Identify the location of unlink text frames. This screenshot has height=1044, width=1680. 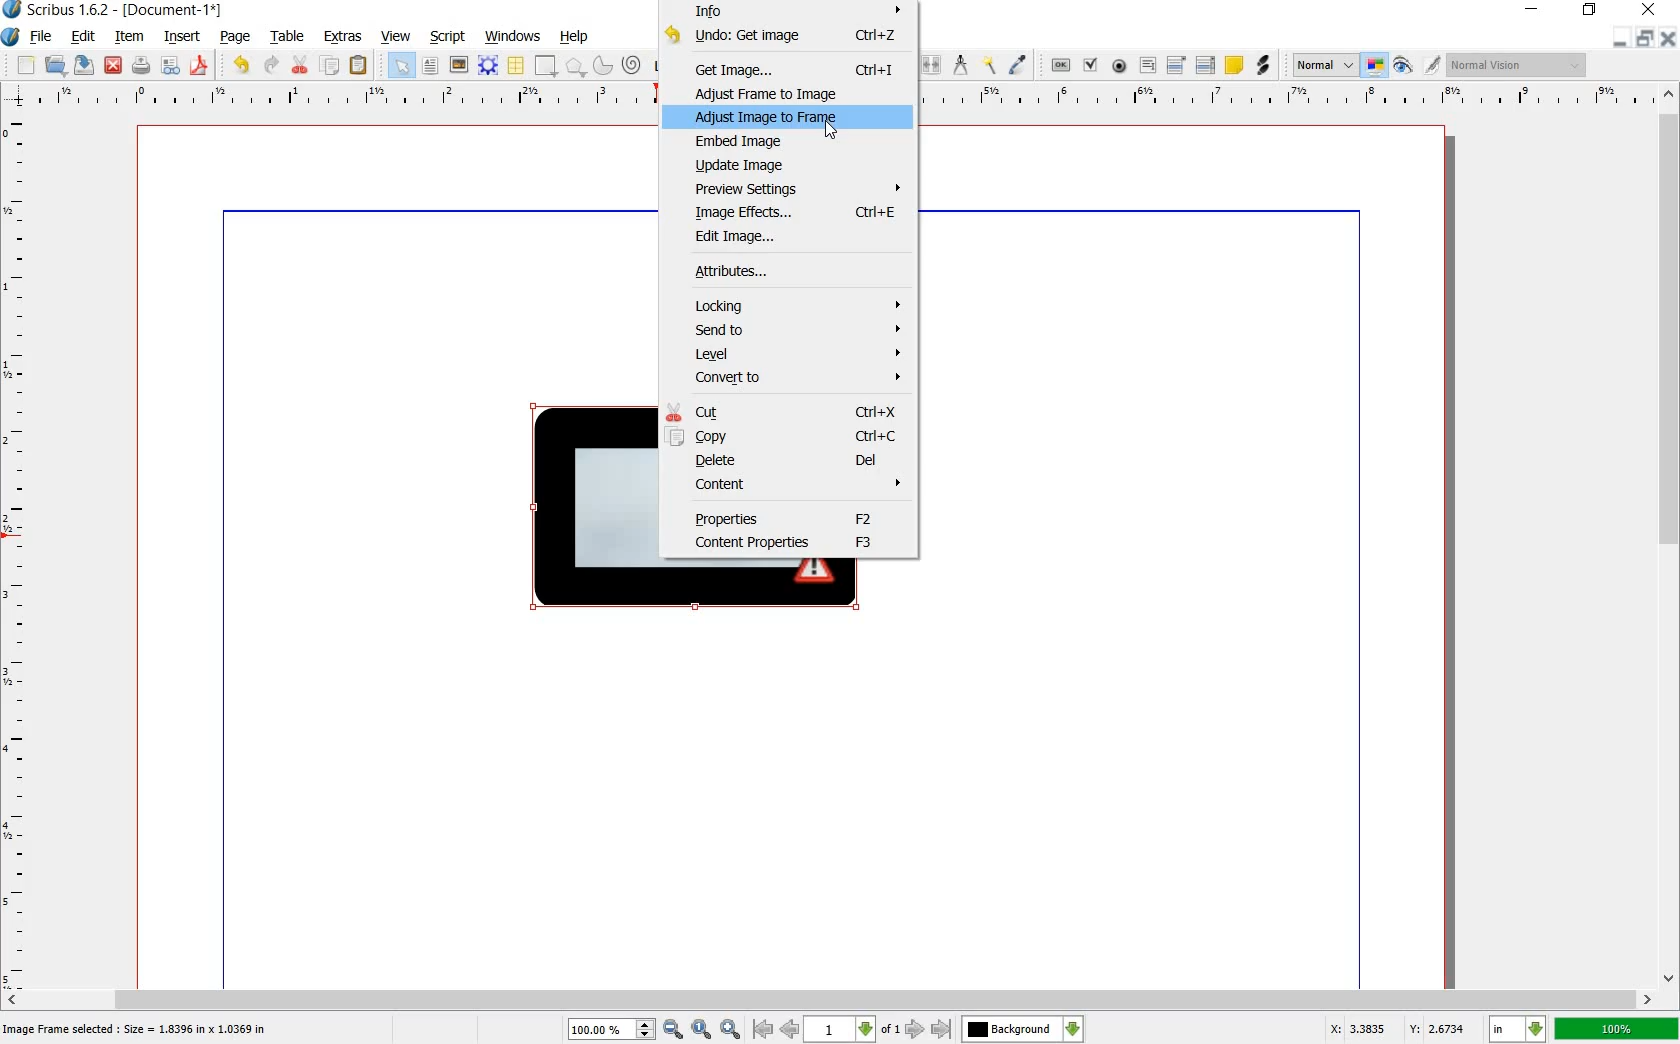
(933, 63).